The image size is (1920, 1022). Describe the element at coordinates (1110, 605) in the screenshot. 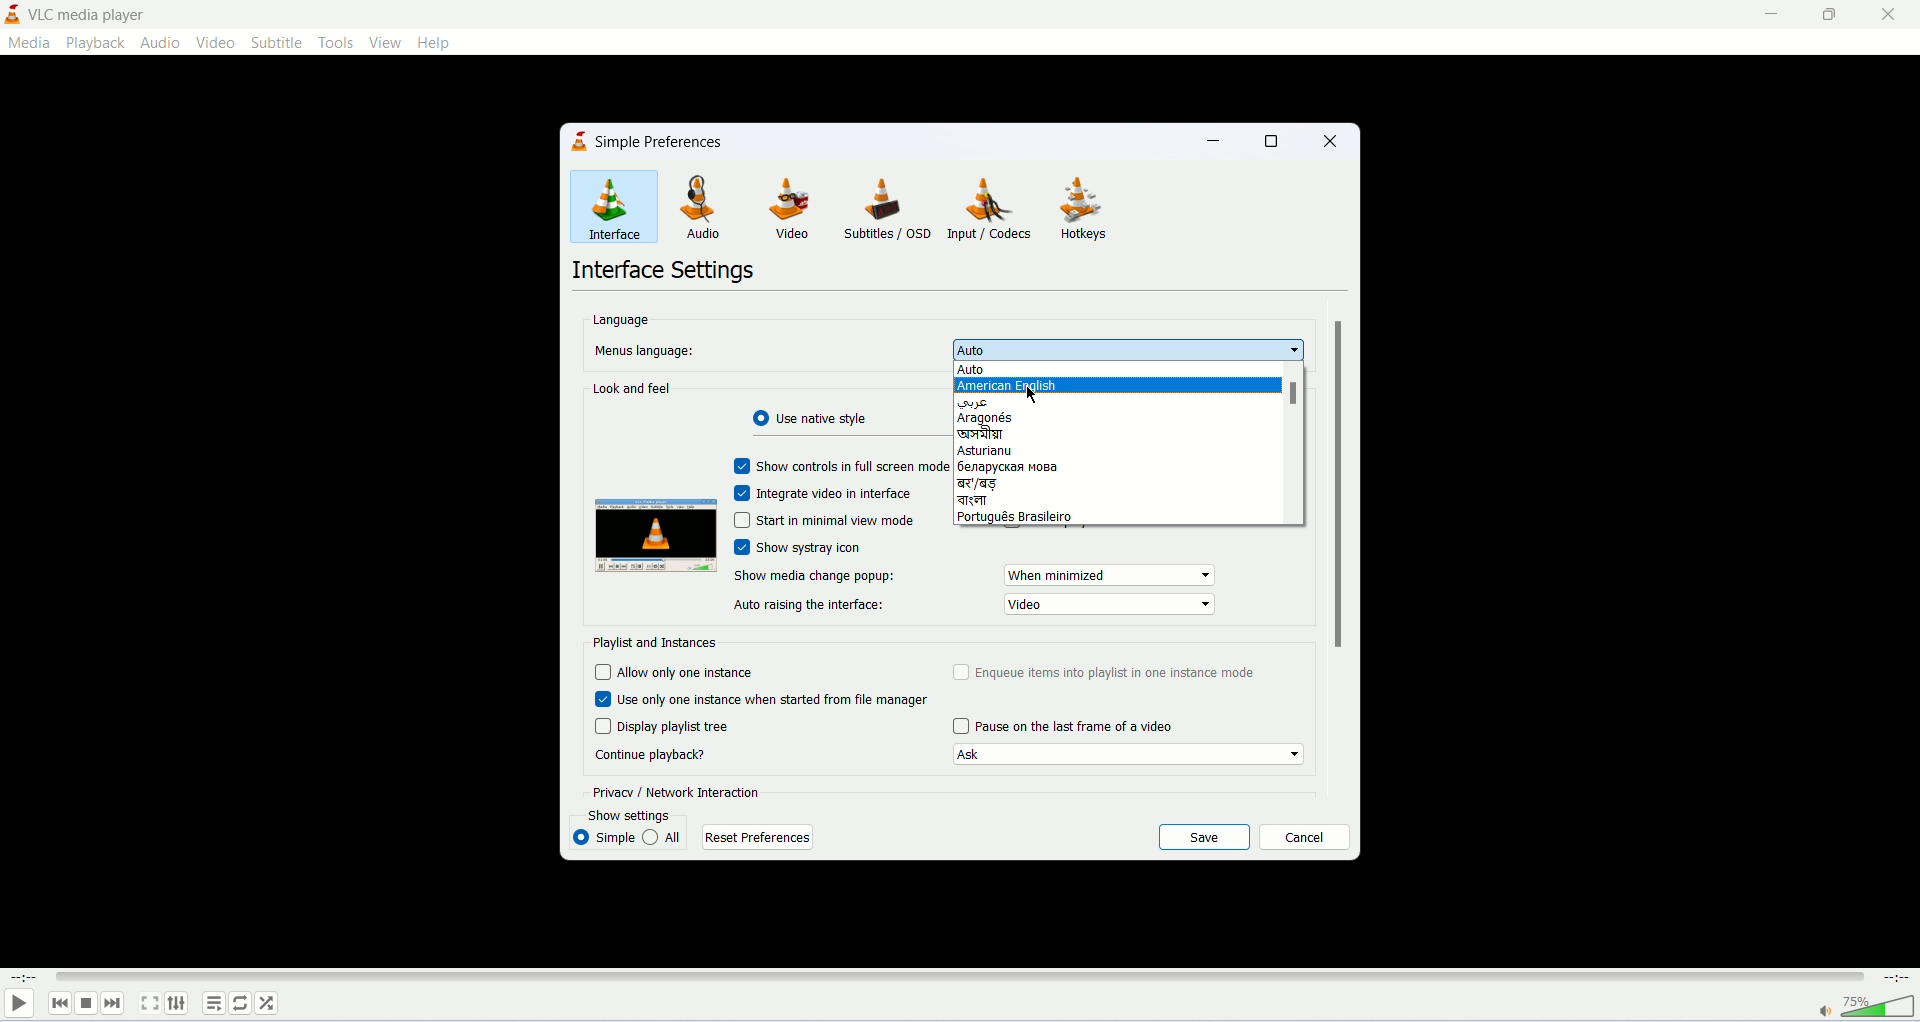

I see `video` at that location.